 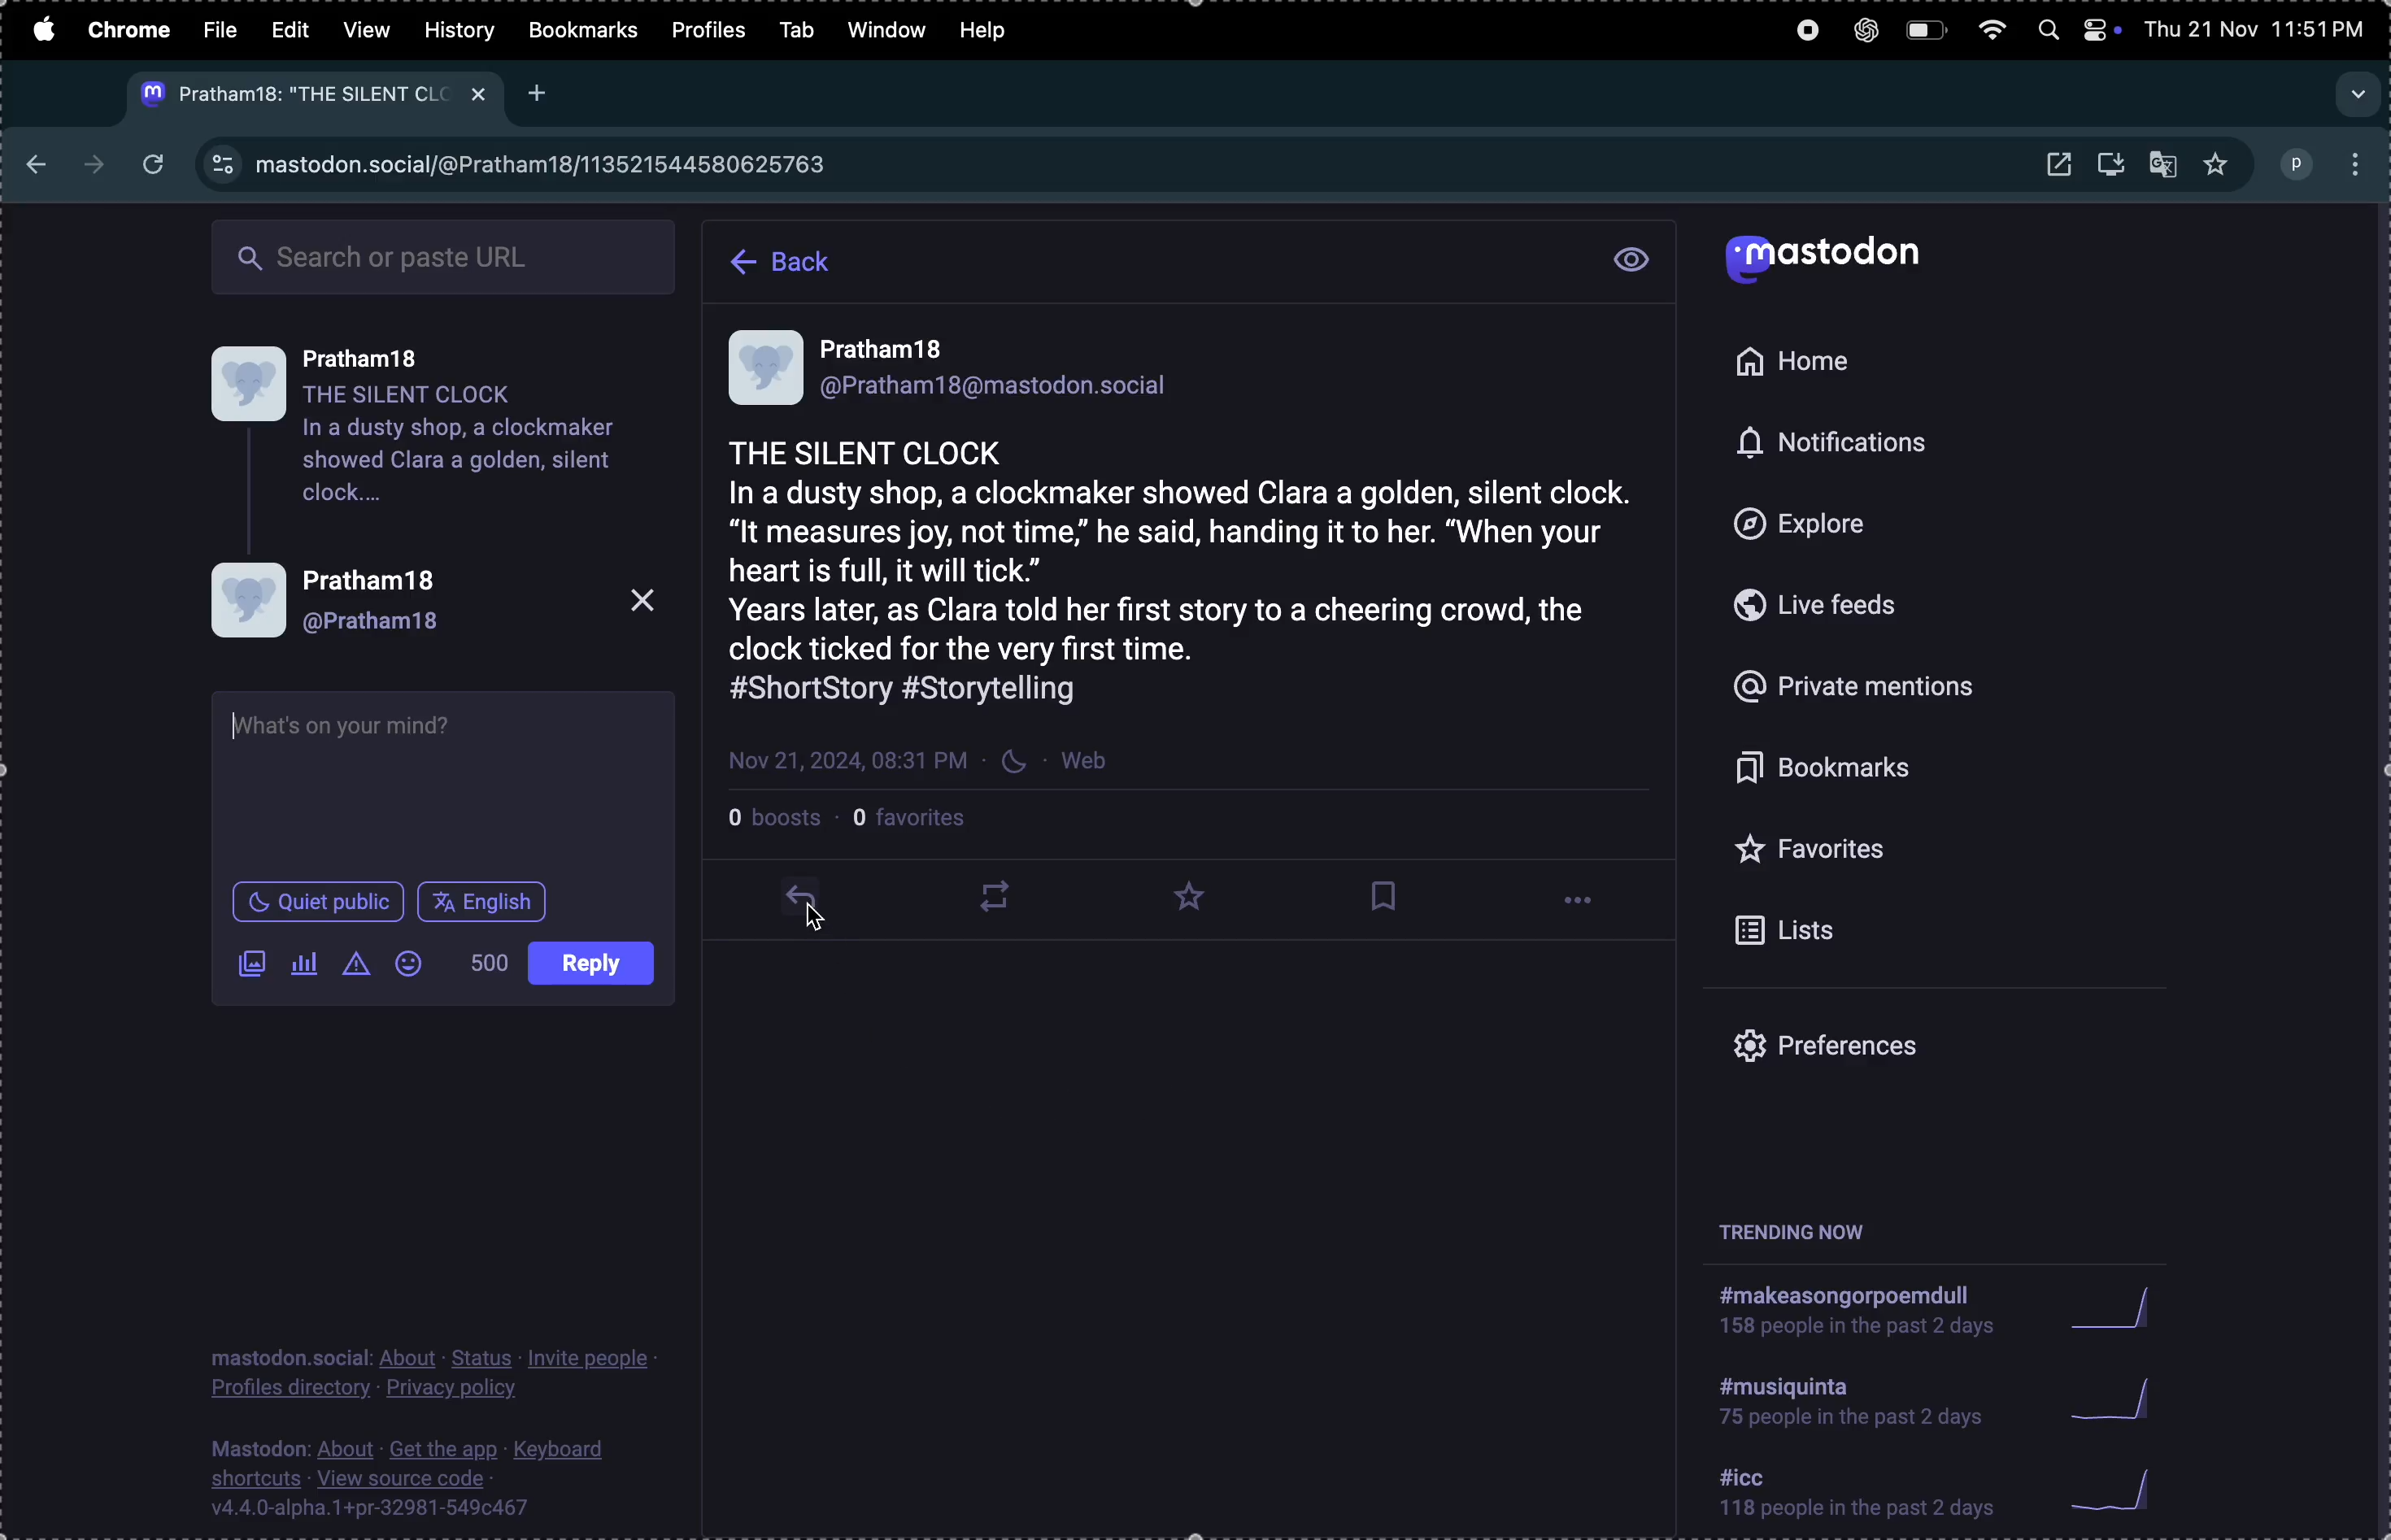 What do you see at coordinates (1833, 446) in the screenshot?
I see `notifications` at bounding box center [1833, 446].